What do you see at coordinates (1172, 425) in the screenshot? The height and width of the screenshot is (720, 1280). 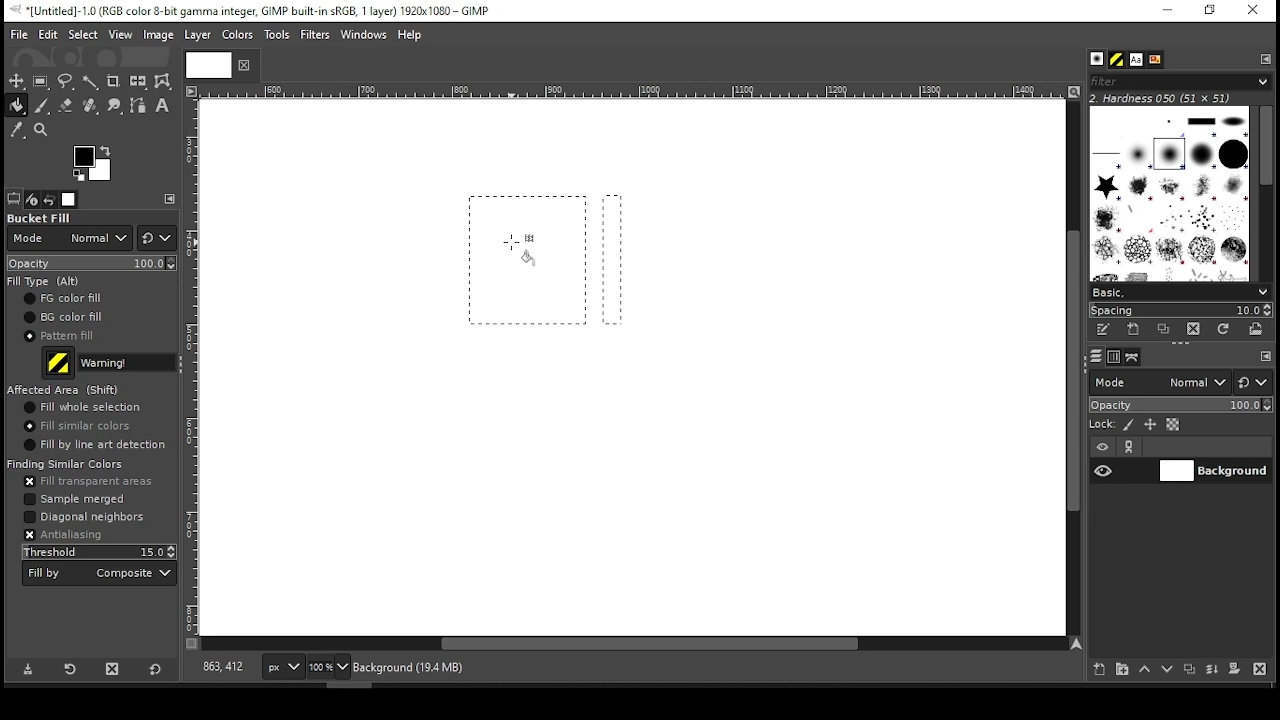 I see `lock alpha channel` at bounding box center [1172, 425].